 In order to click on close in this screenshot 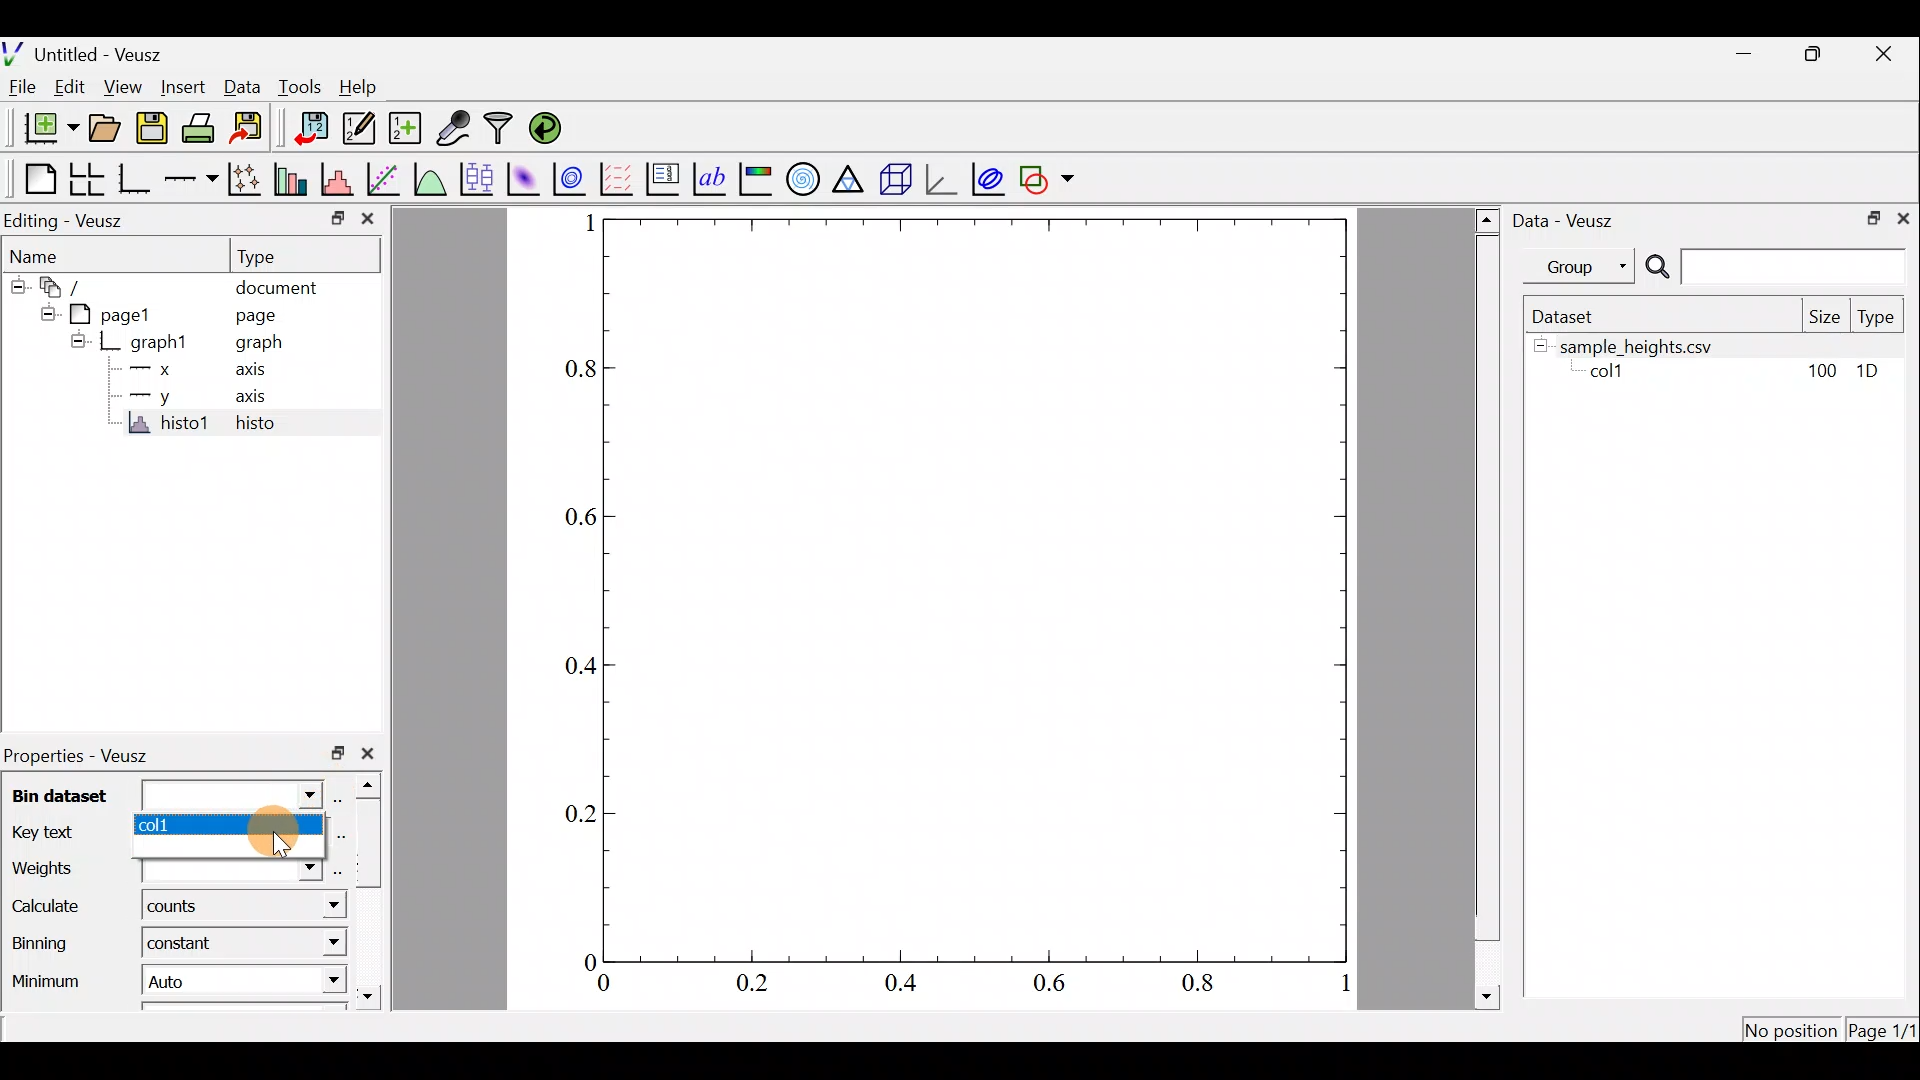, I will do `click(370, 219)`.